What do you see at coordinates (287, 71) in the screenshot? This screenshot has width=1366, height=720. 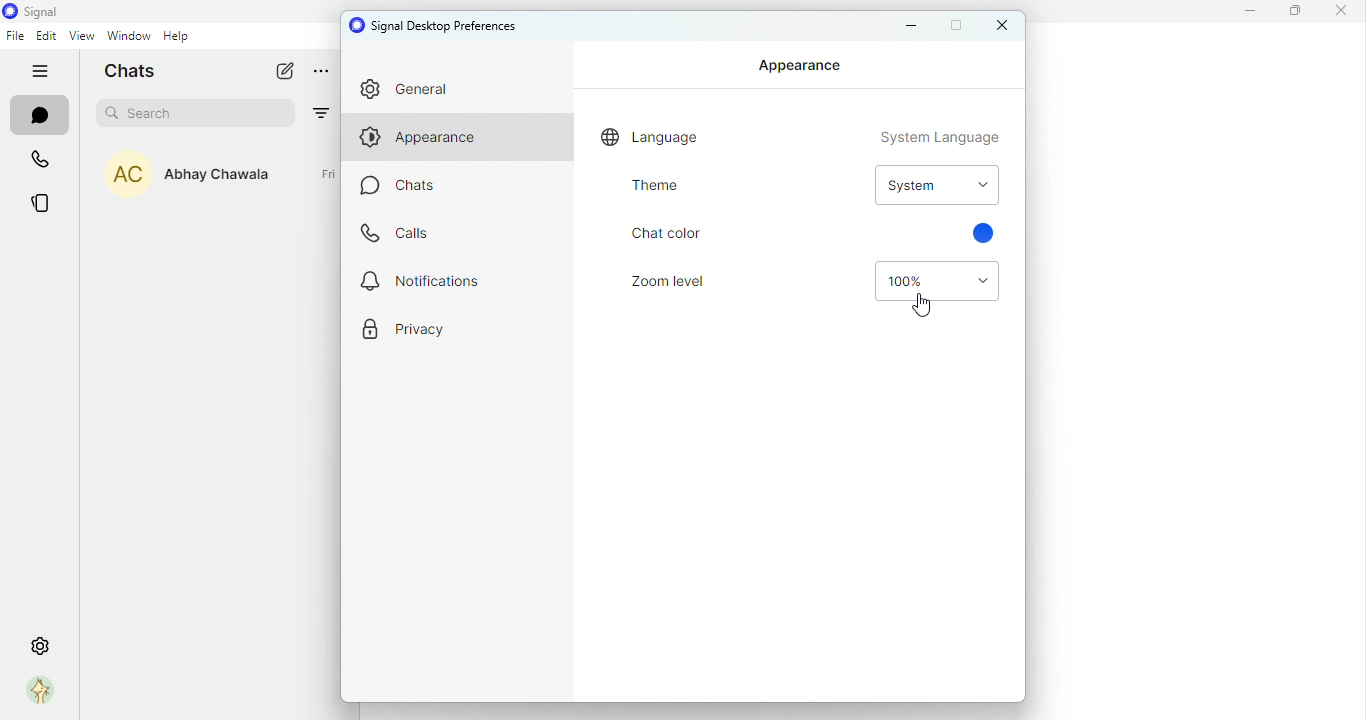 I see `new chat` at bounding box center [287, 71].